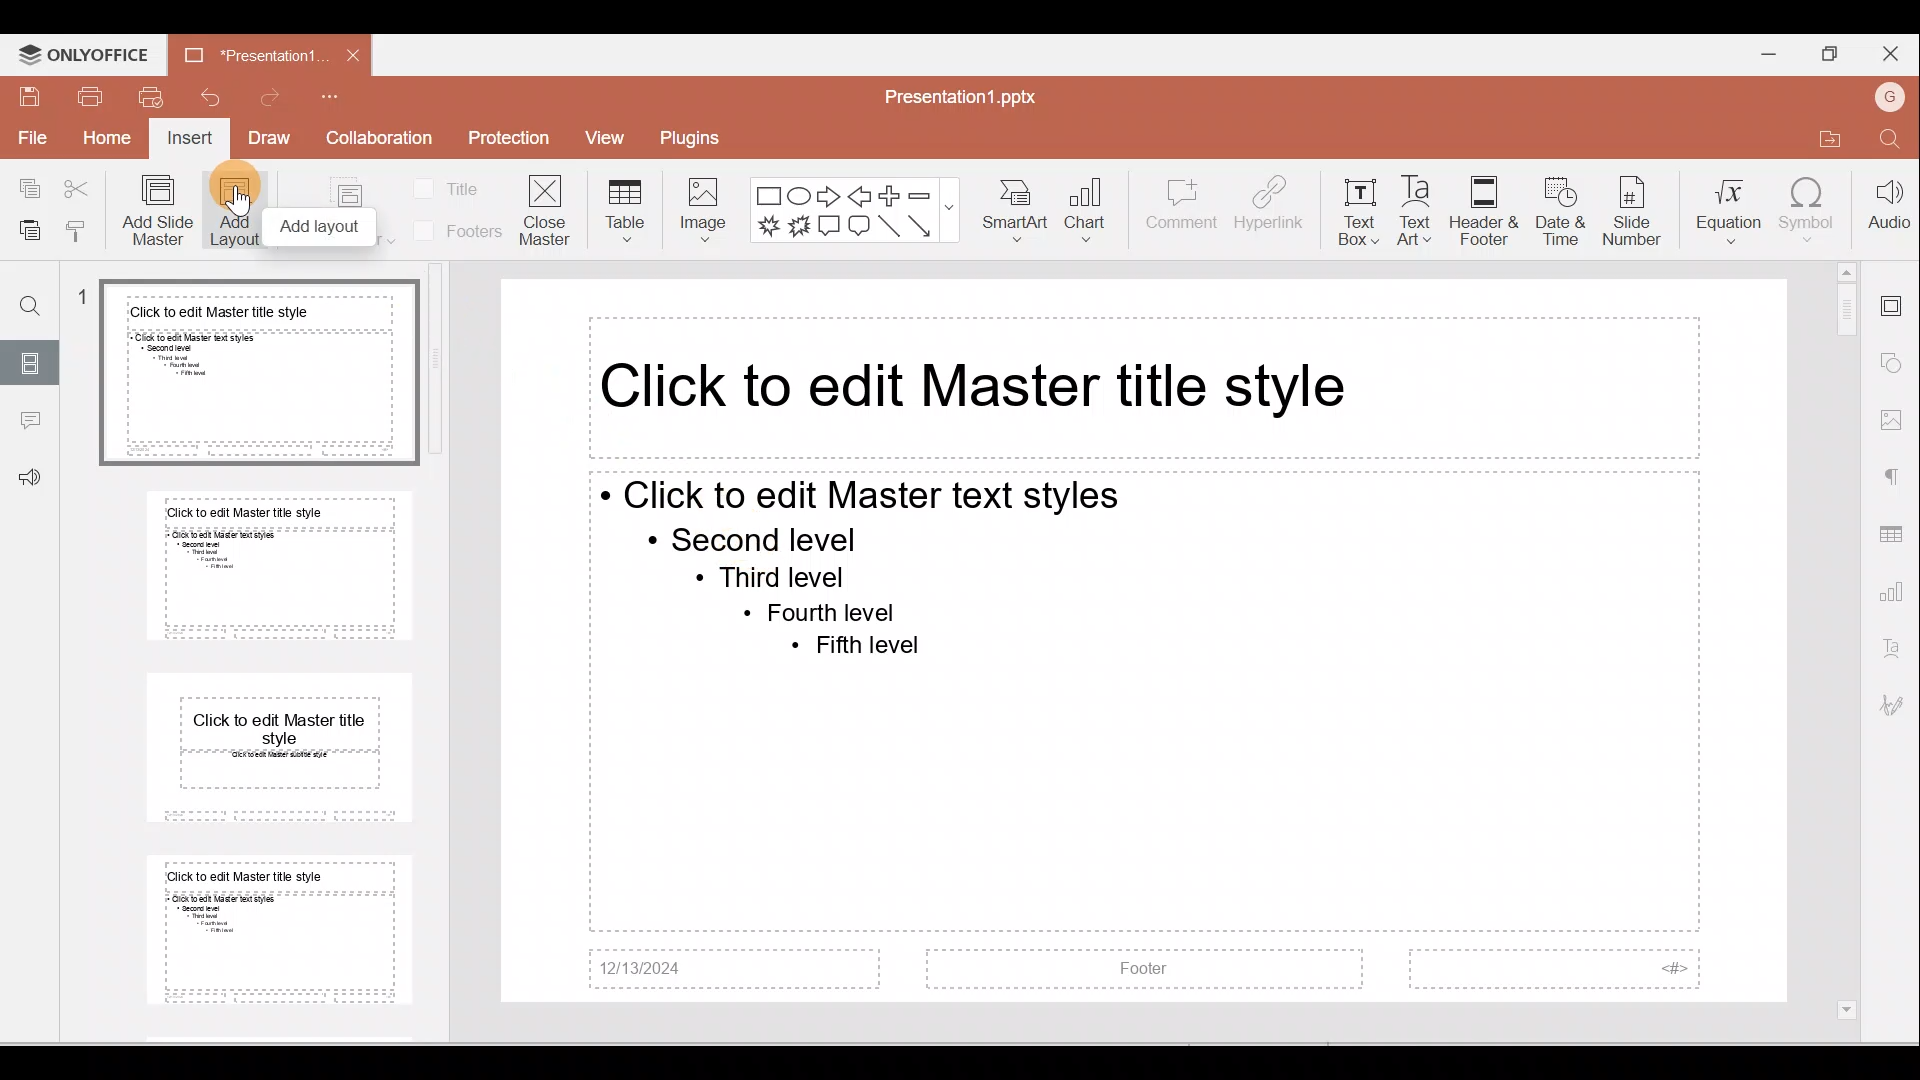 This screenshot has width=1920, height=1080. I want to click on Copy formatting, so click(76, 227).